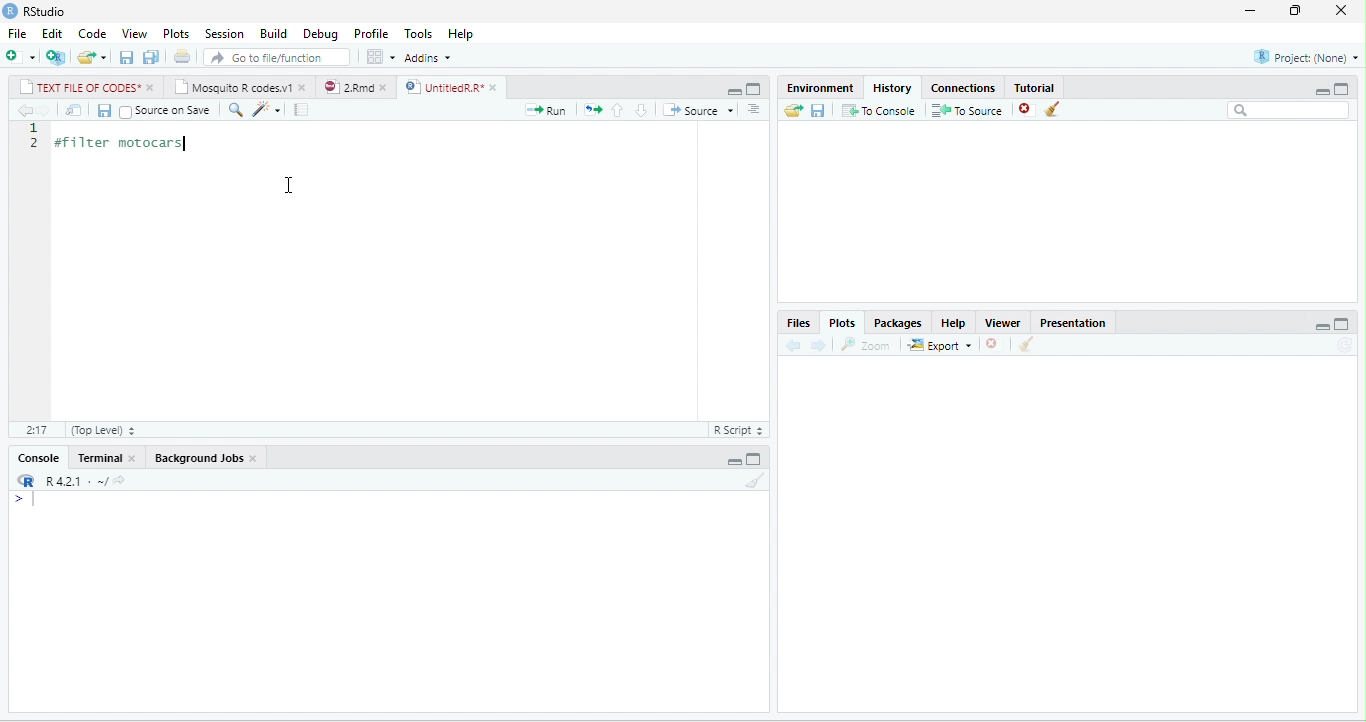  Describe the element at coordinates (104, 110) in the screenshot. I see `save` at that location.